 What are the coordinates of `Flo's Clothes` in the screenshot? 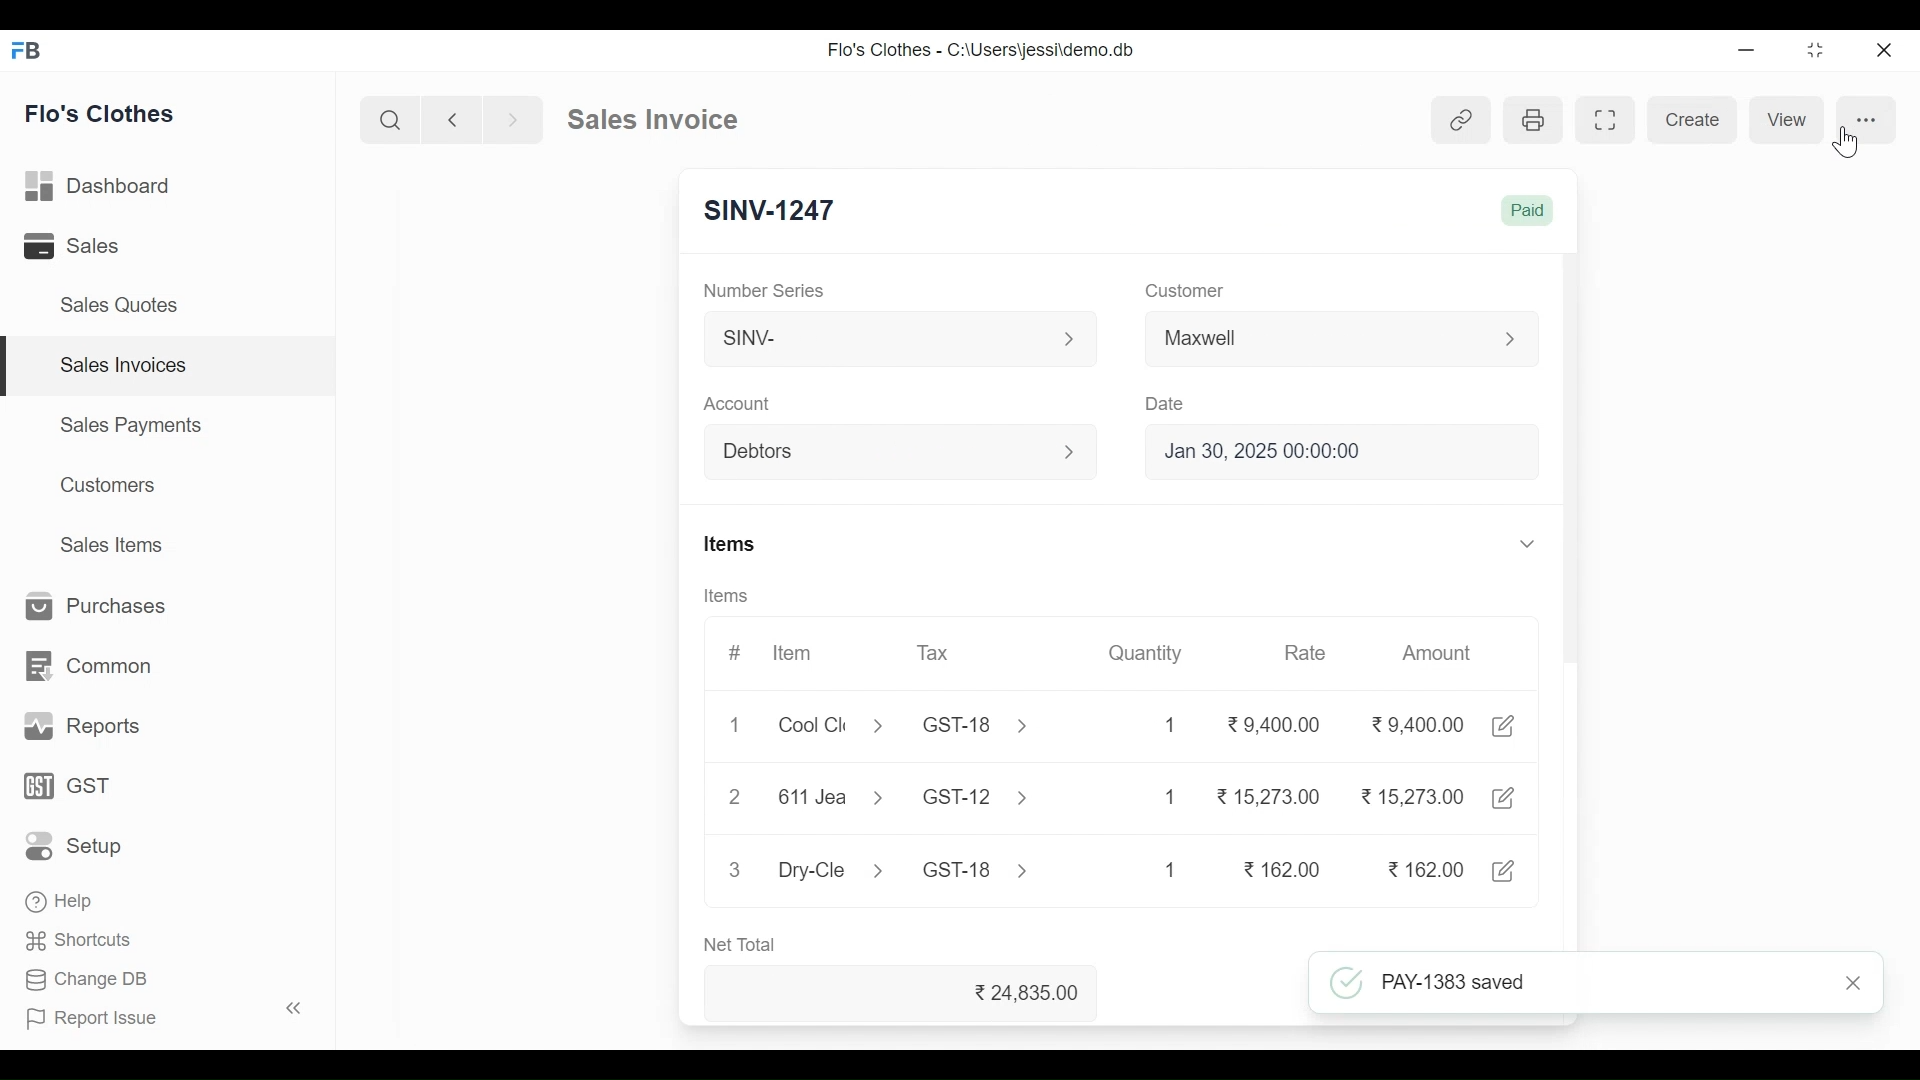 It's located at (102, 113).